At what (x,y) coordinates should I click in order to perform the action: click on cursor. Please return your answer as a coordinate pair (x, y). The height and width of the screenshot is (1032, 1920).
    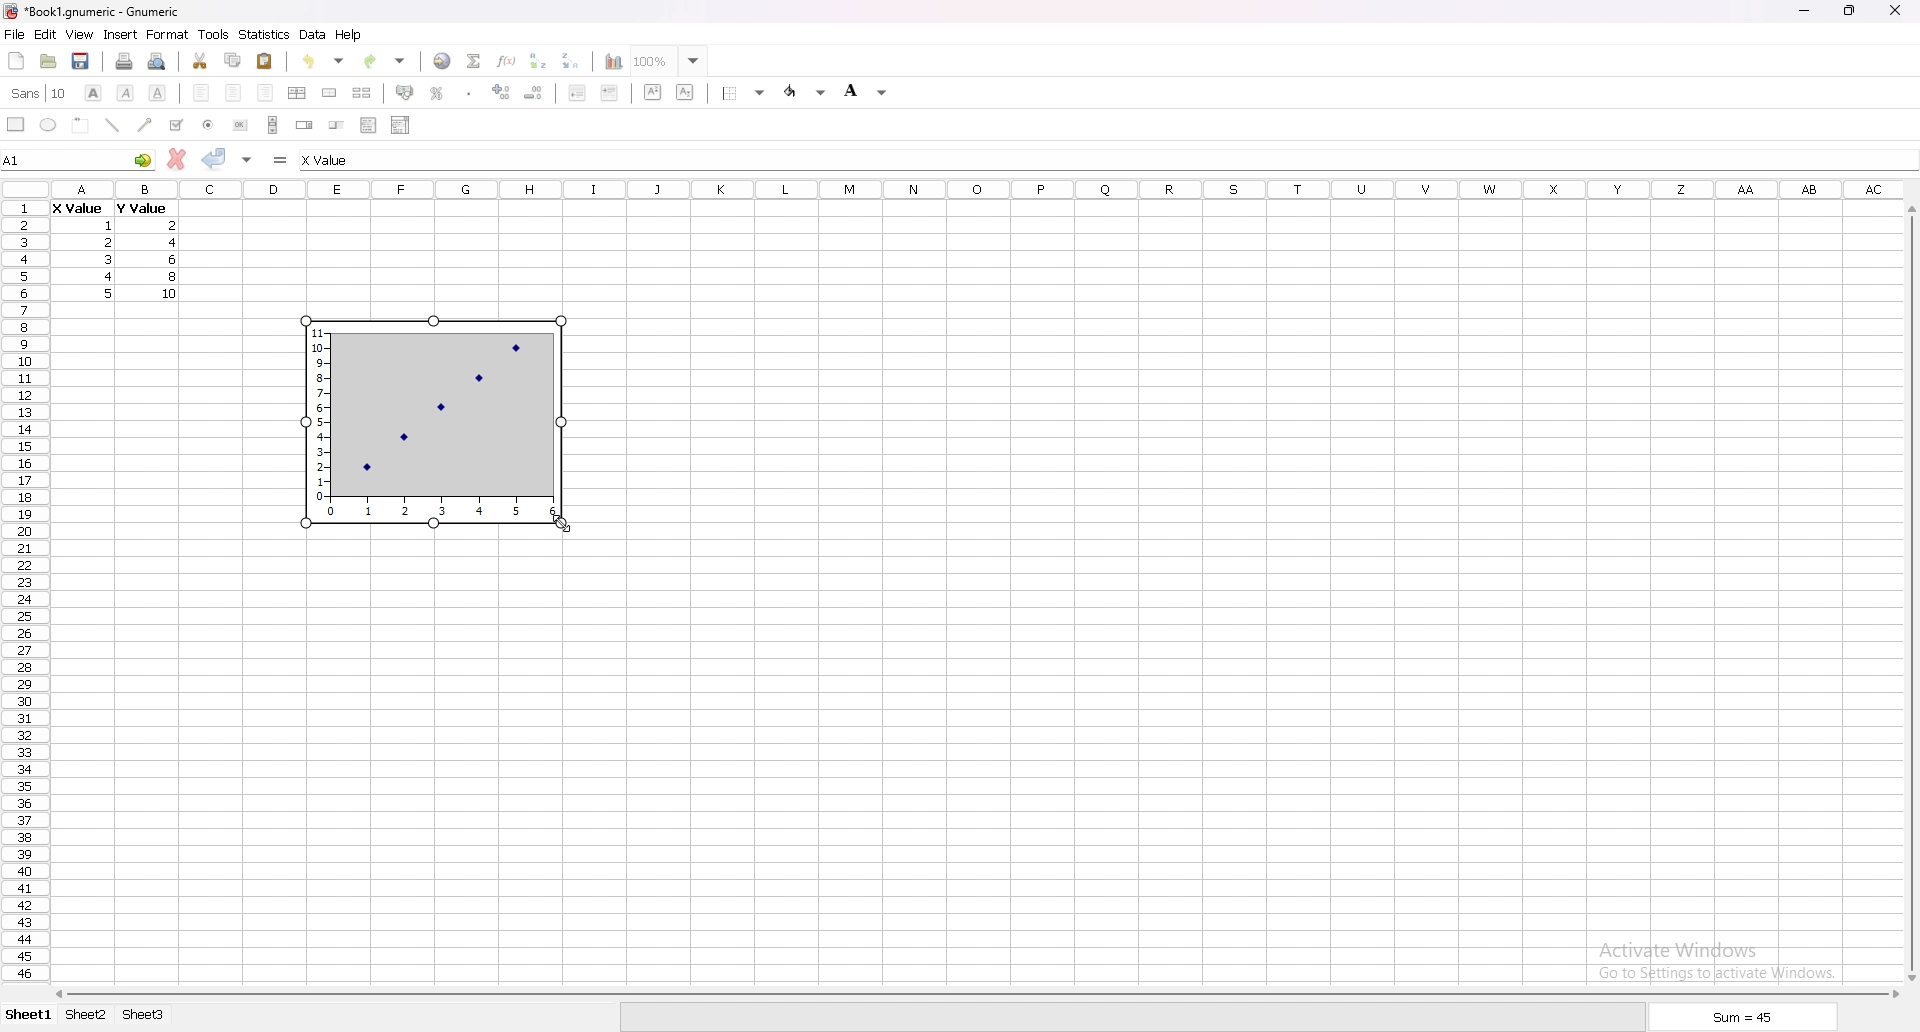
    Looking at the image, I should click on (576, 525).